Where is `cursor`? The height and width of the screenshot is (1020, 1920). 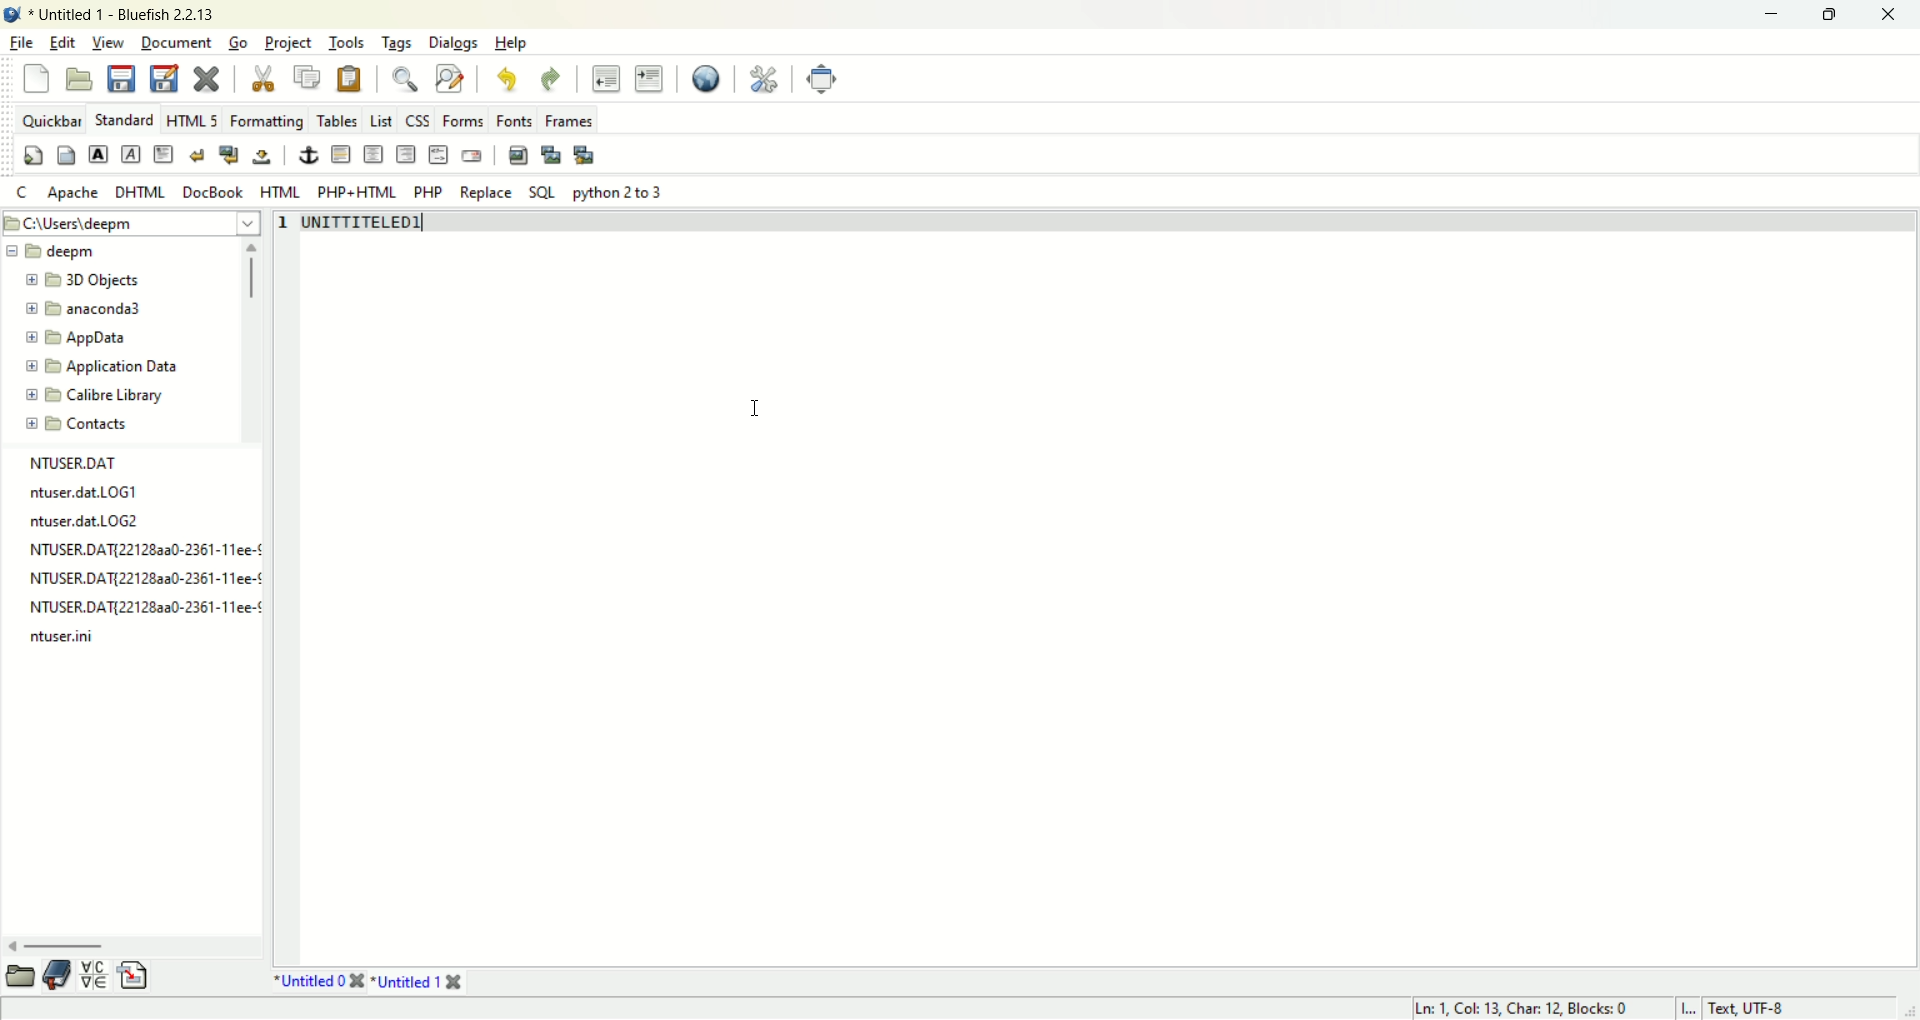
cursor is located at coordinates (754, 408).